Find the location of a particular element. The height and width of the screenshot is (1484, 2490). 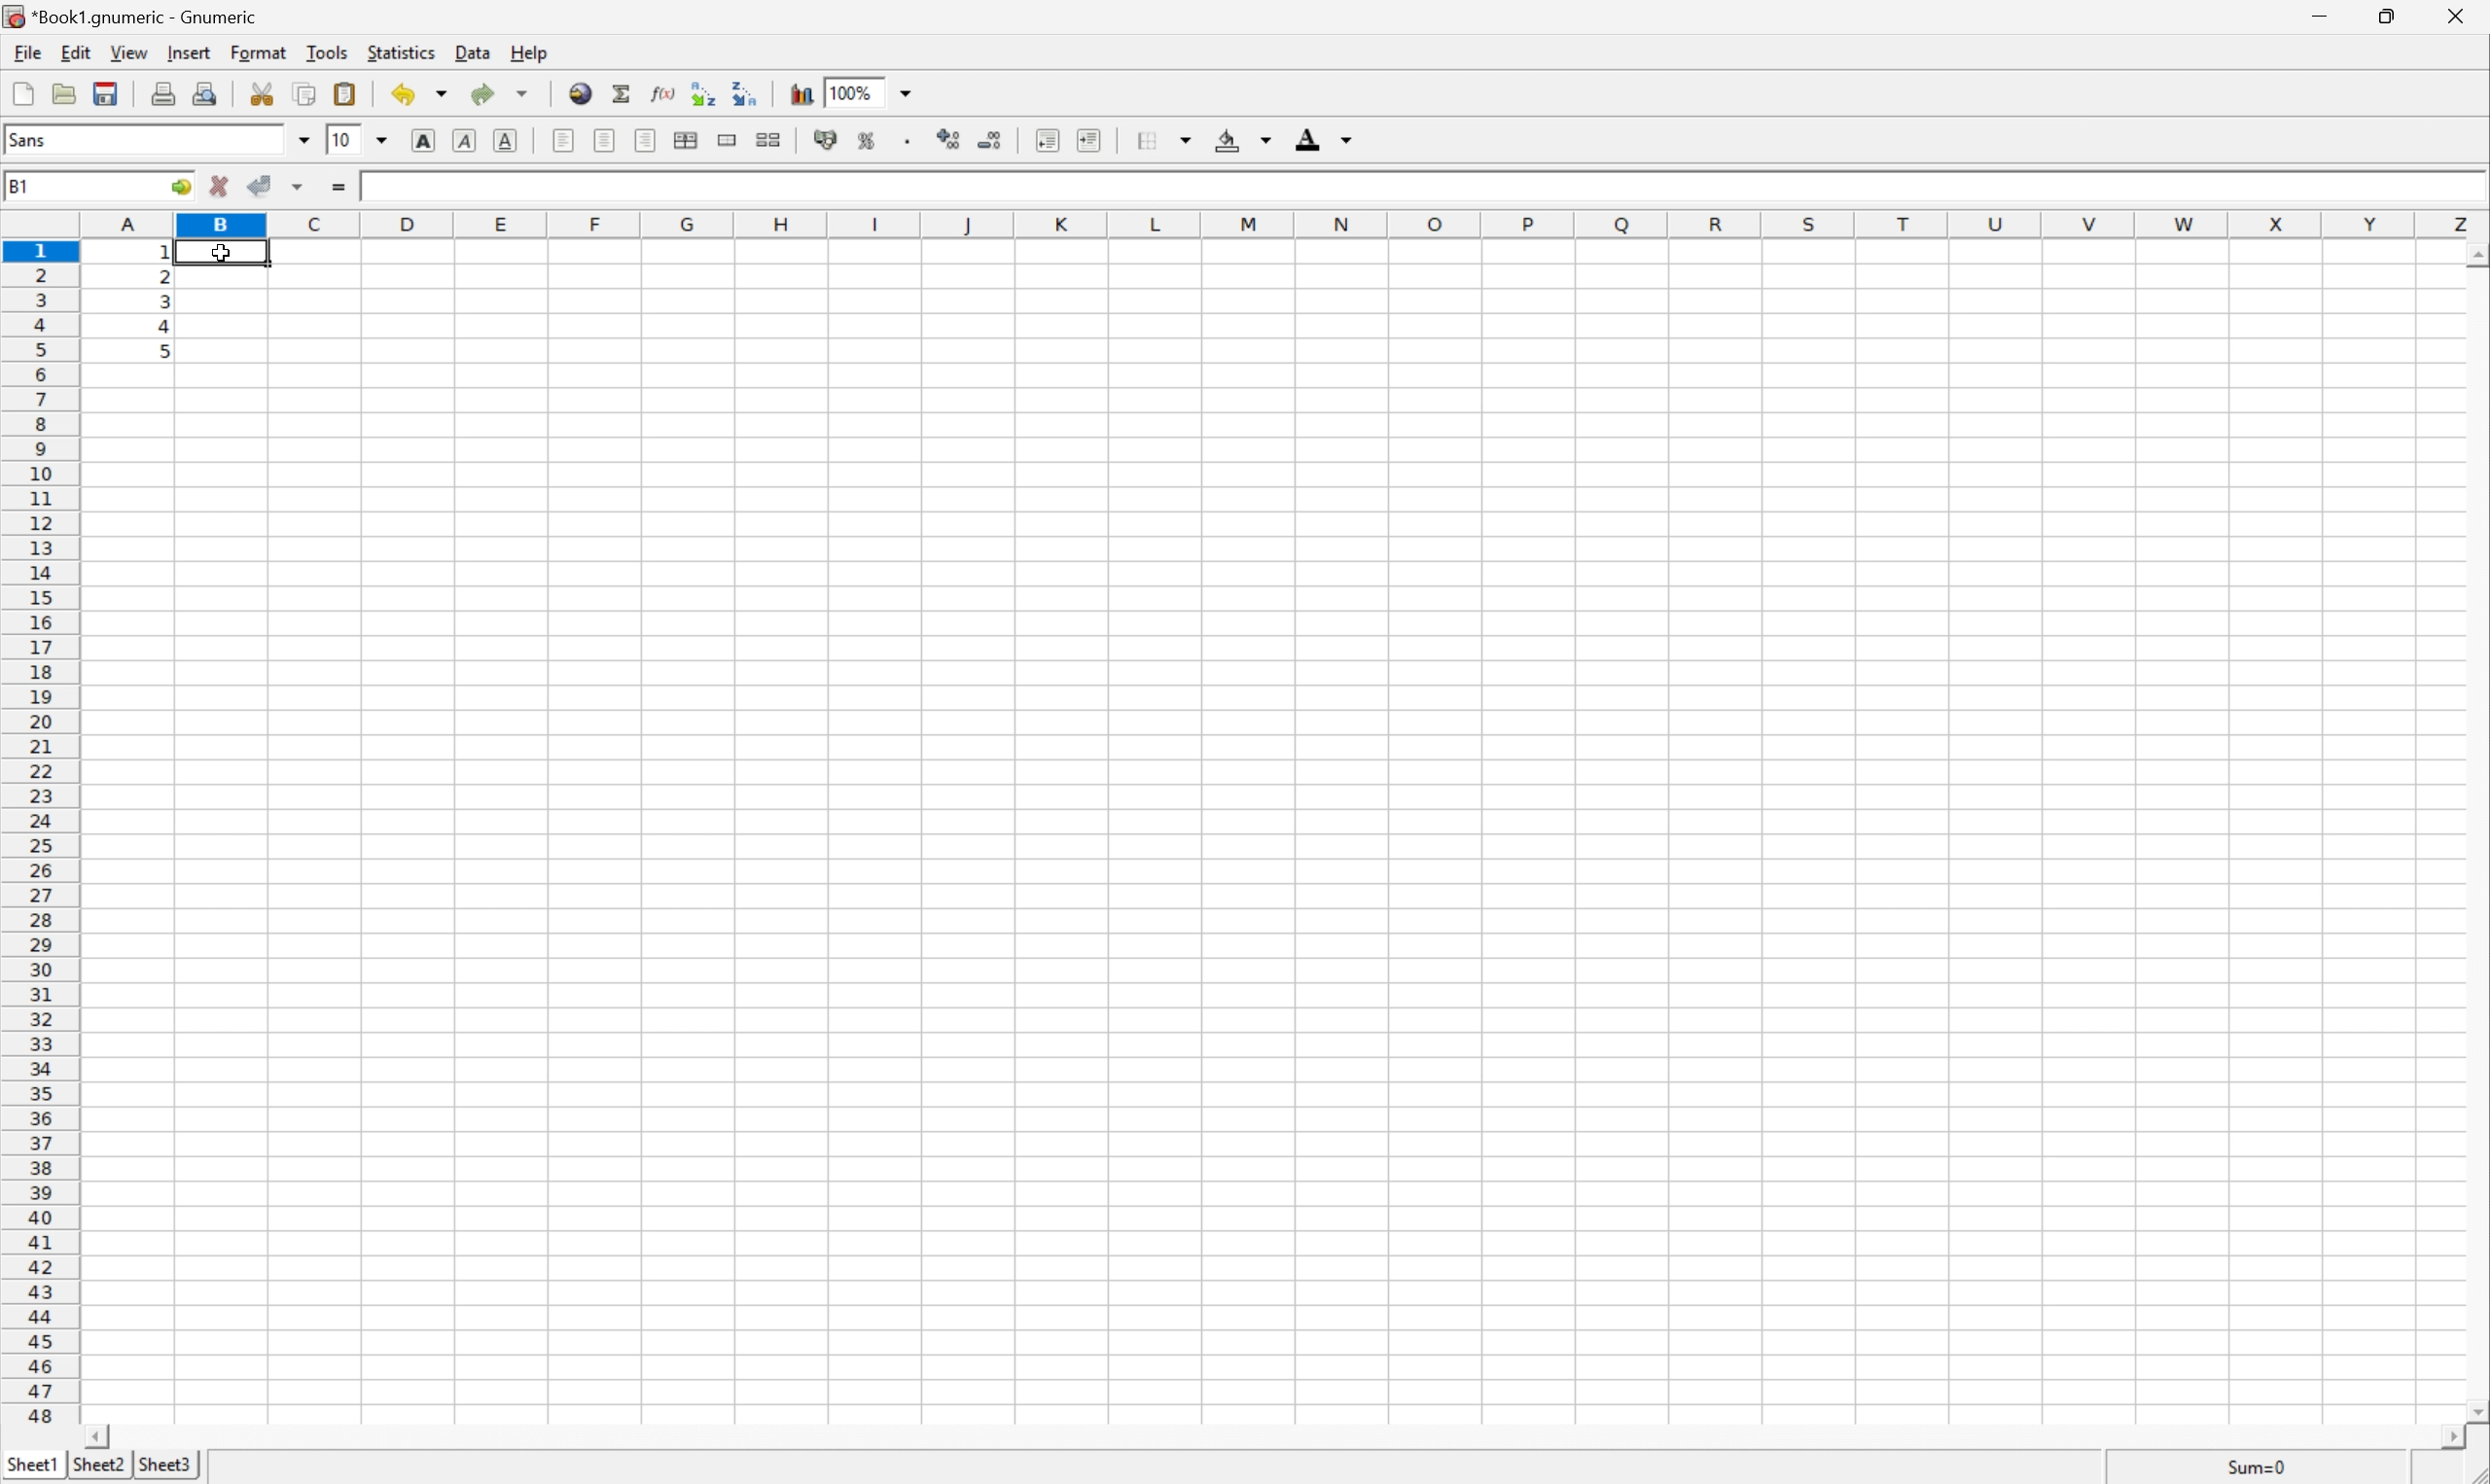

Column names is located at coordinates (1284, 223).